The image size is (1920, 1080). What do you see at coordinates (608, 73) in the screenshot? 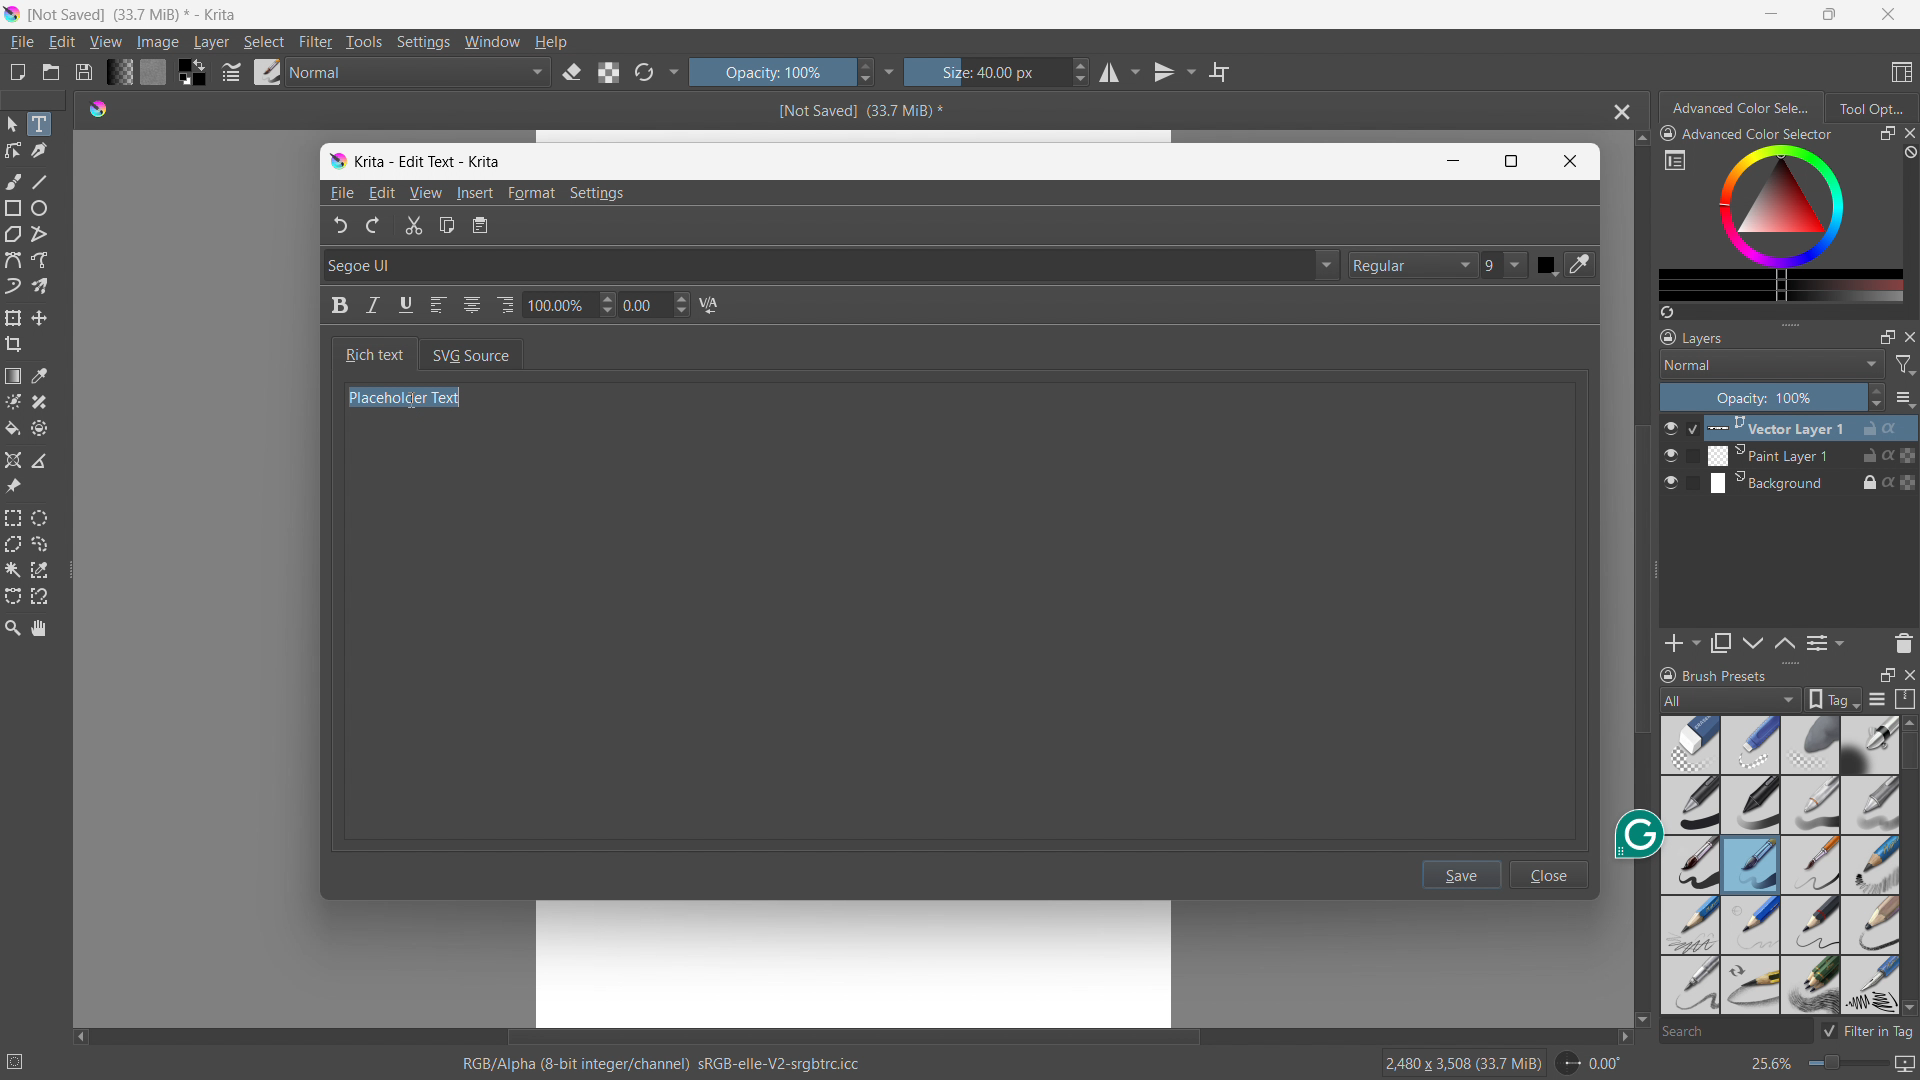
I see `preserve alpha` at bounding box center [608, 73].